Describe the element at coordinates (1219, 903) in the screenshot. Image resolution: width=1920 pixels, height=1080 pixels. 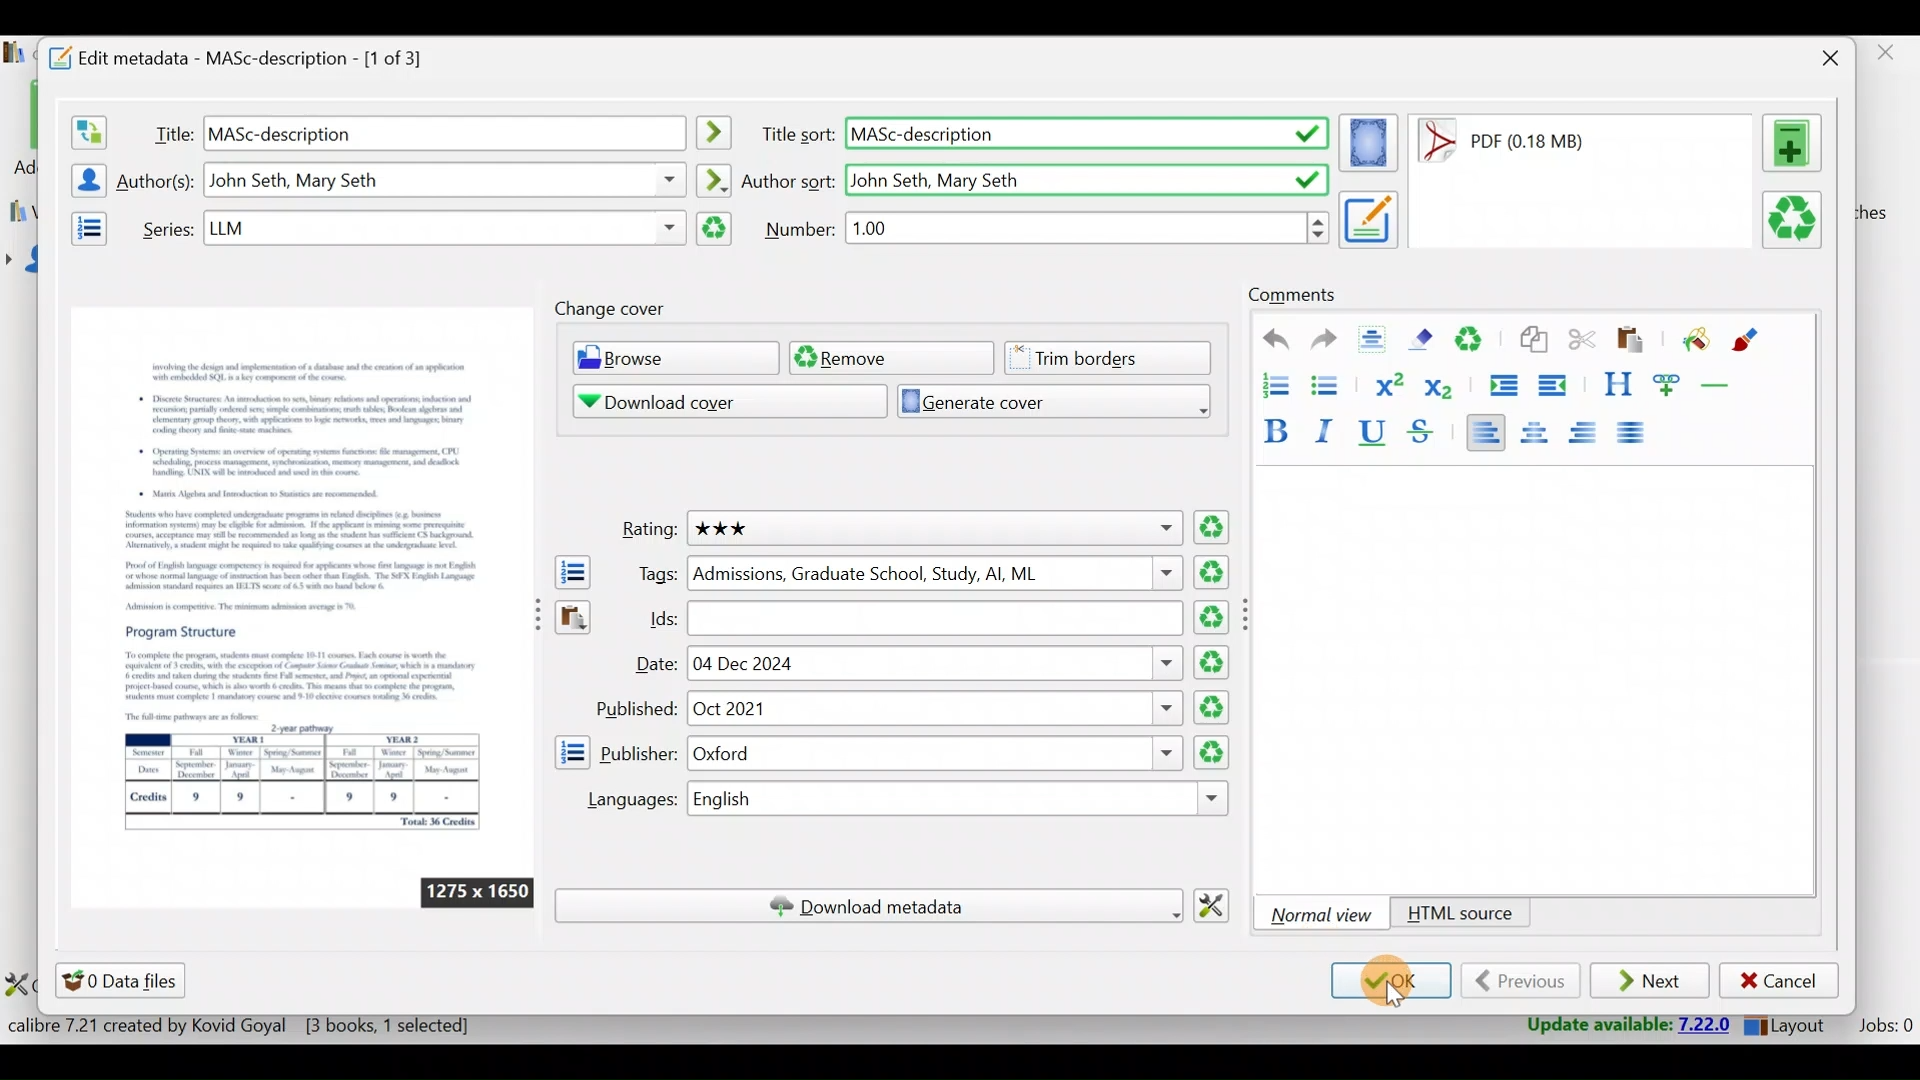
I see `Change how Calibre downloads data` at that location.